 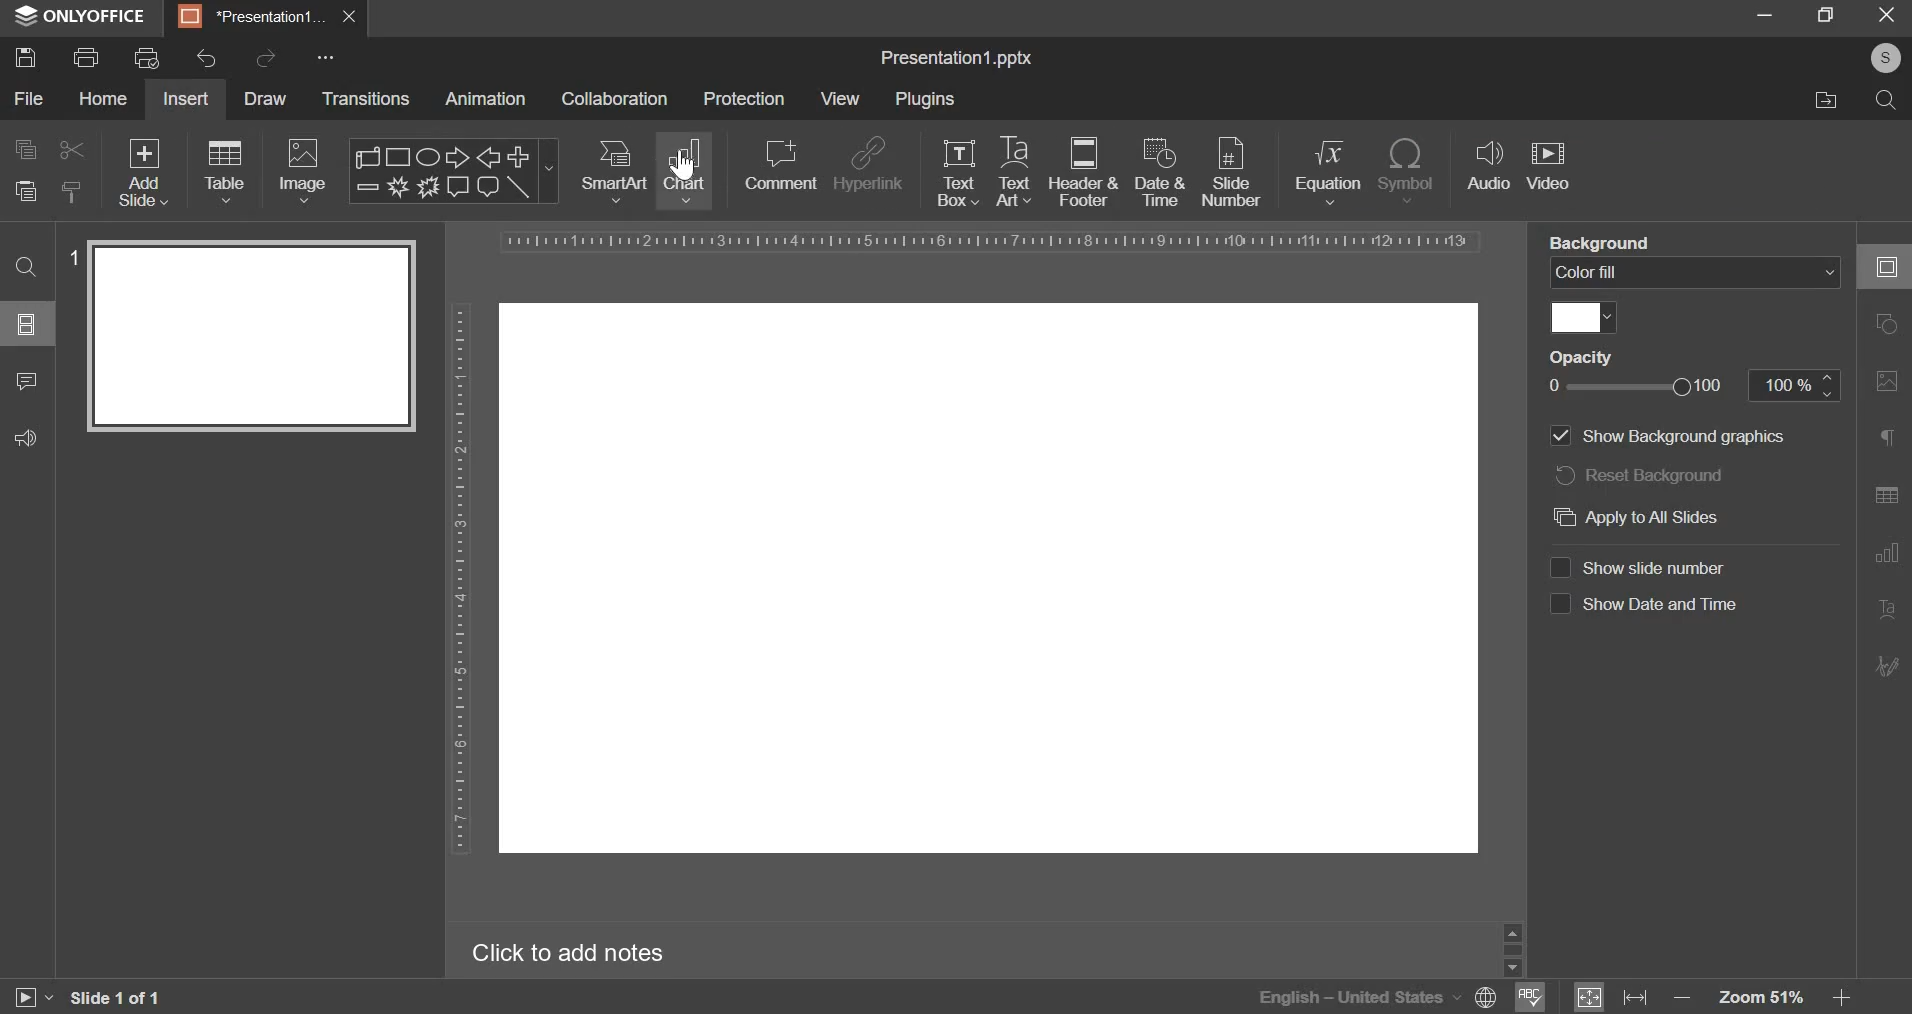 What do you see at coordinates (841, 96) in the screenshot?
I see `view` at bounding box center [841, 96].